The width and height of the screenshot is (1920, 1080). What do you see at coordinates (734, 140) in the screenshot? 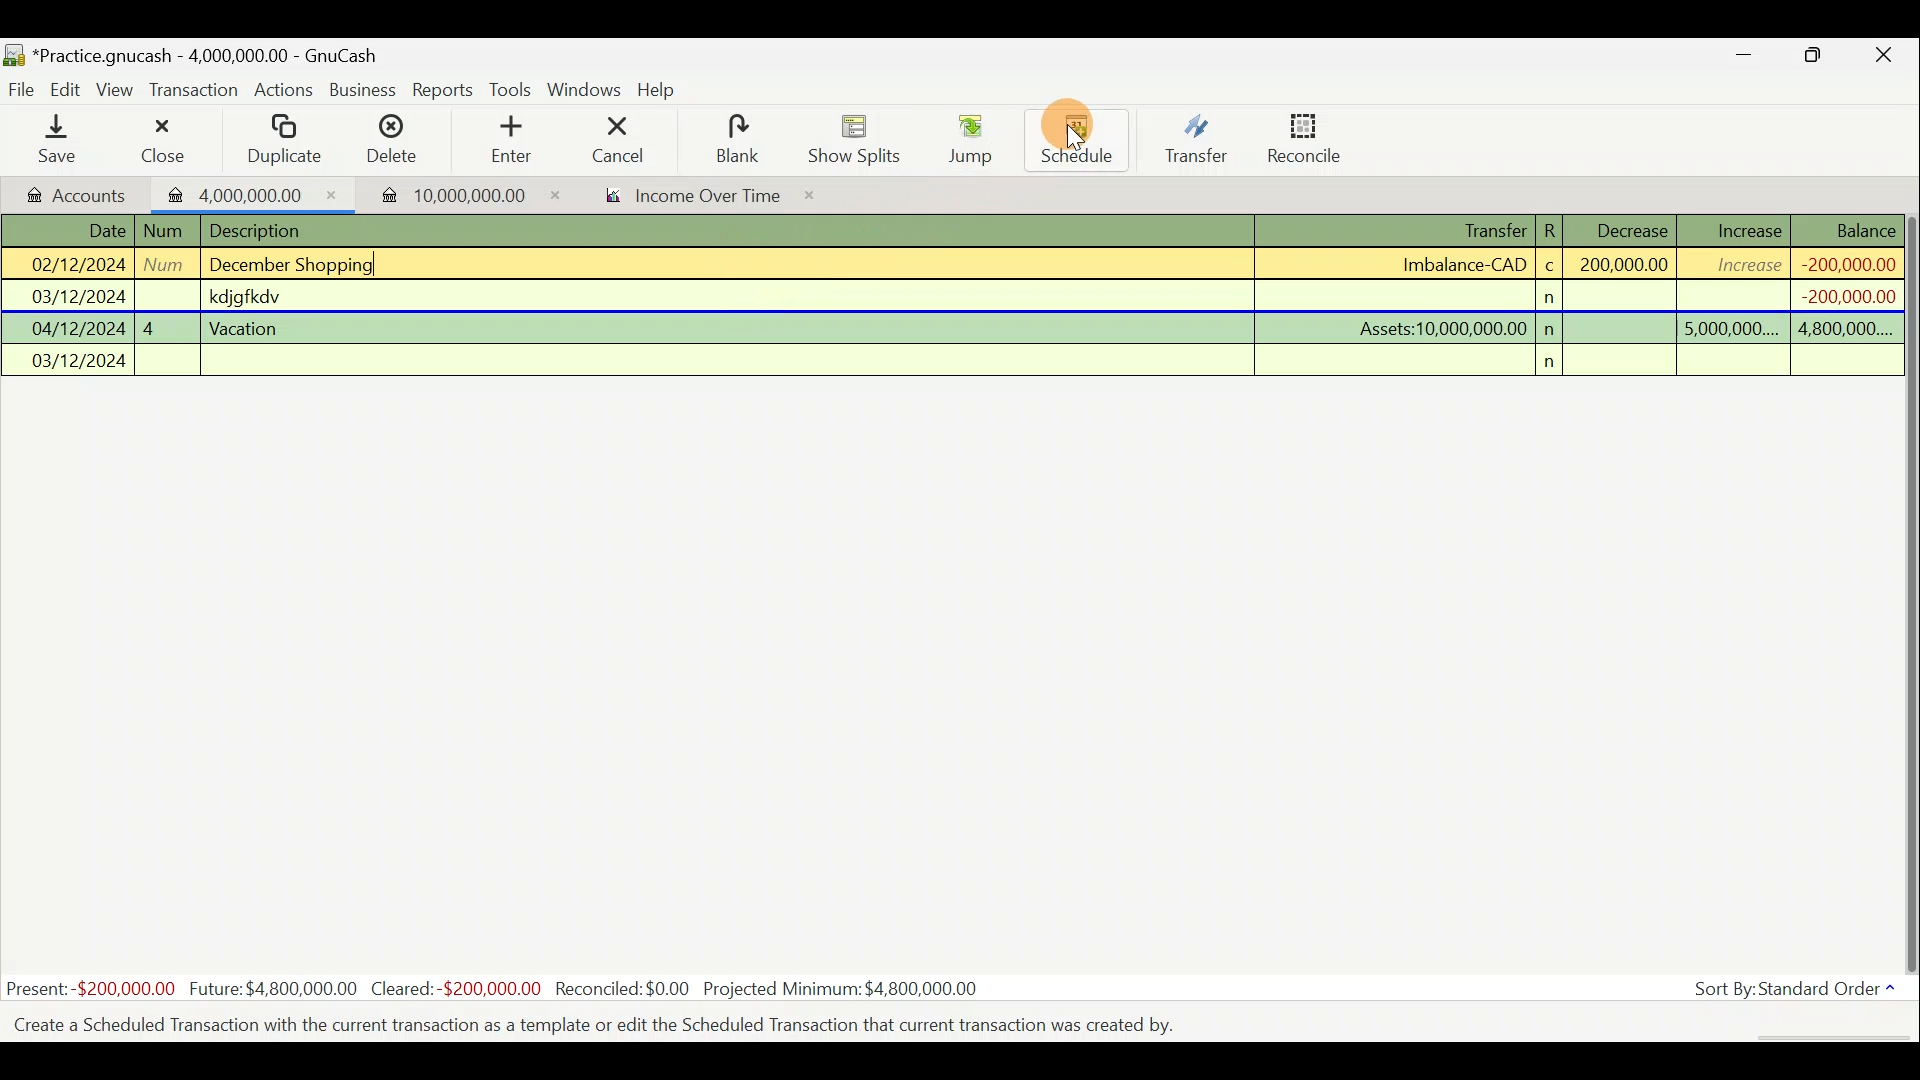
I see `Blank` at bounding box center [734, 140].